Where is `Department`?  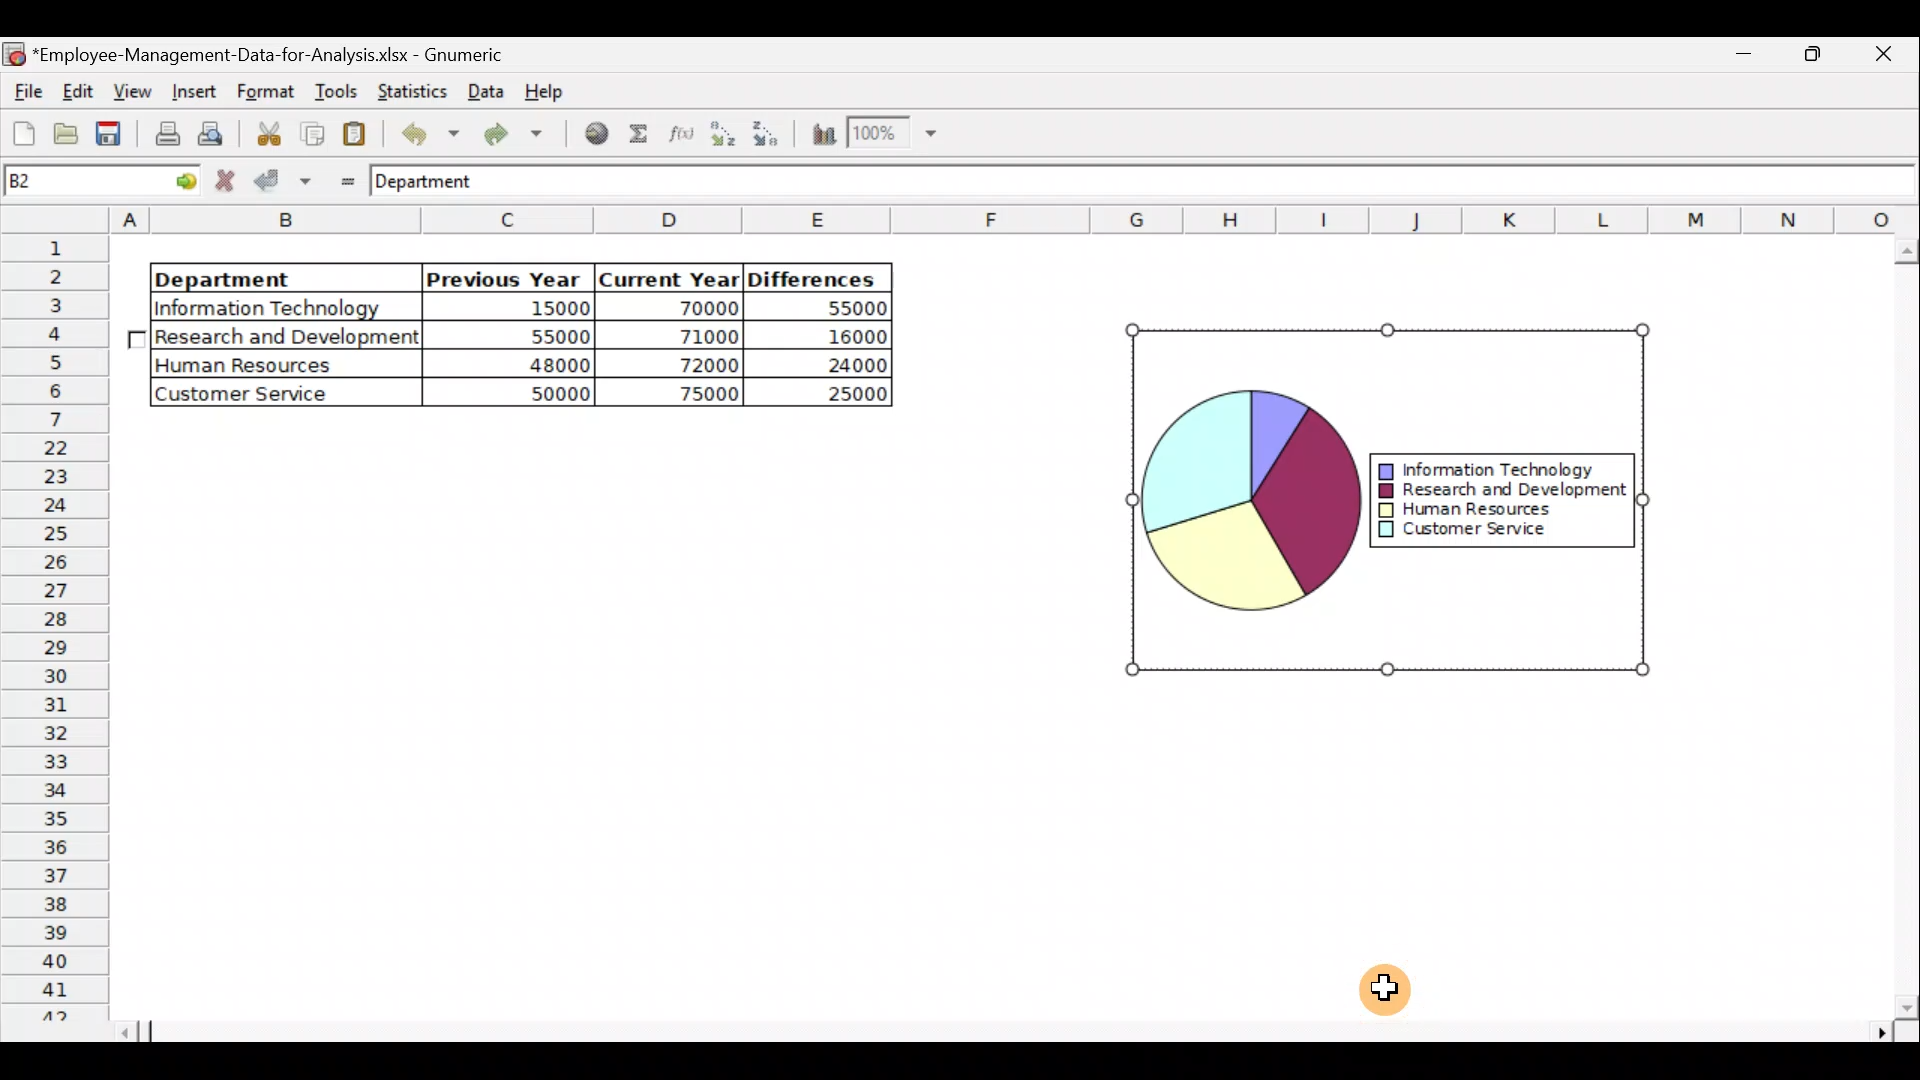 Department is located at coordinates (272, 278).